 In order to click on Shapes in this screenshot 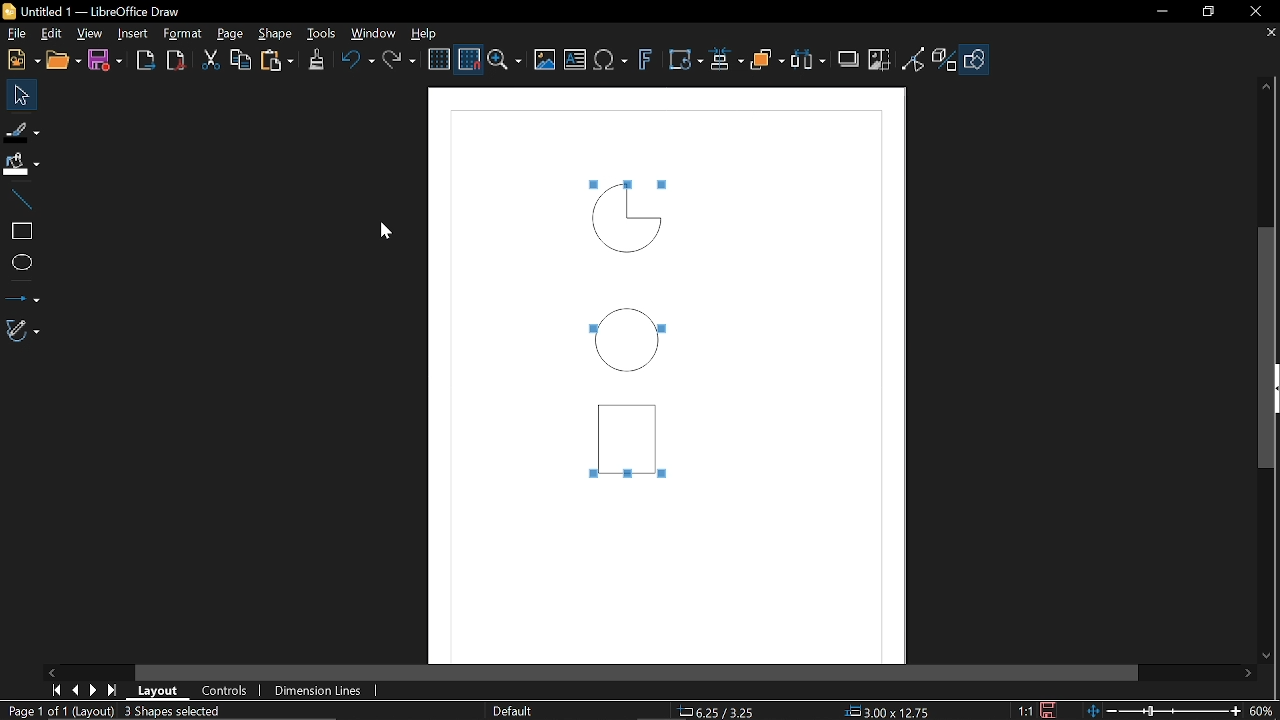, I will do `click(978, 60)`.